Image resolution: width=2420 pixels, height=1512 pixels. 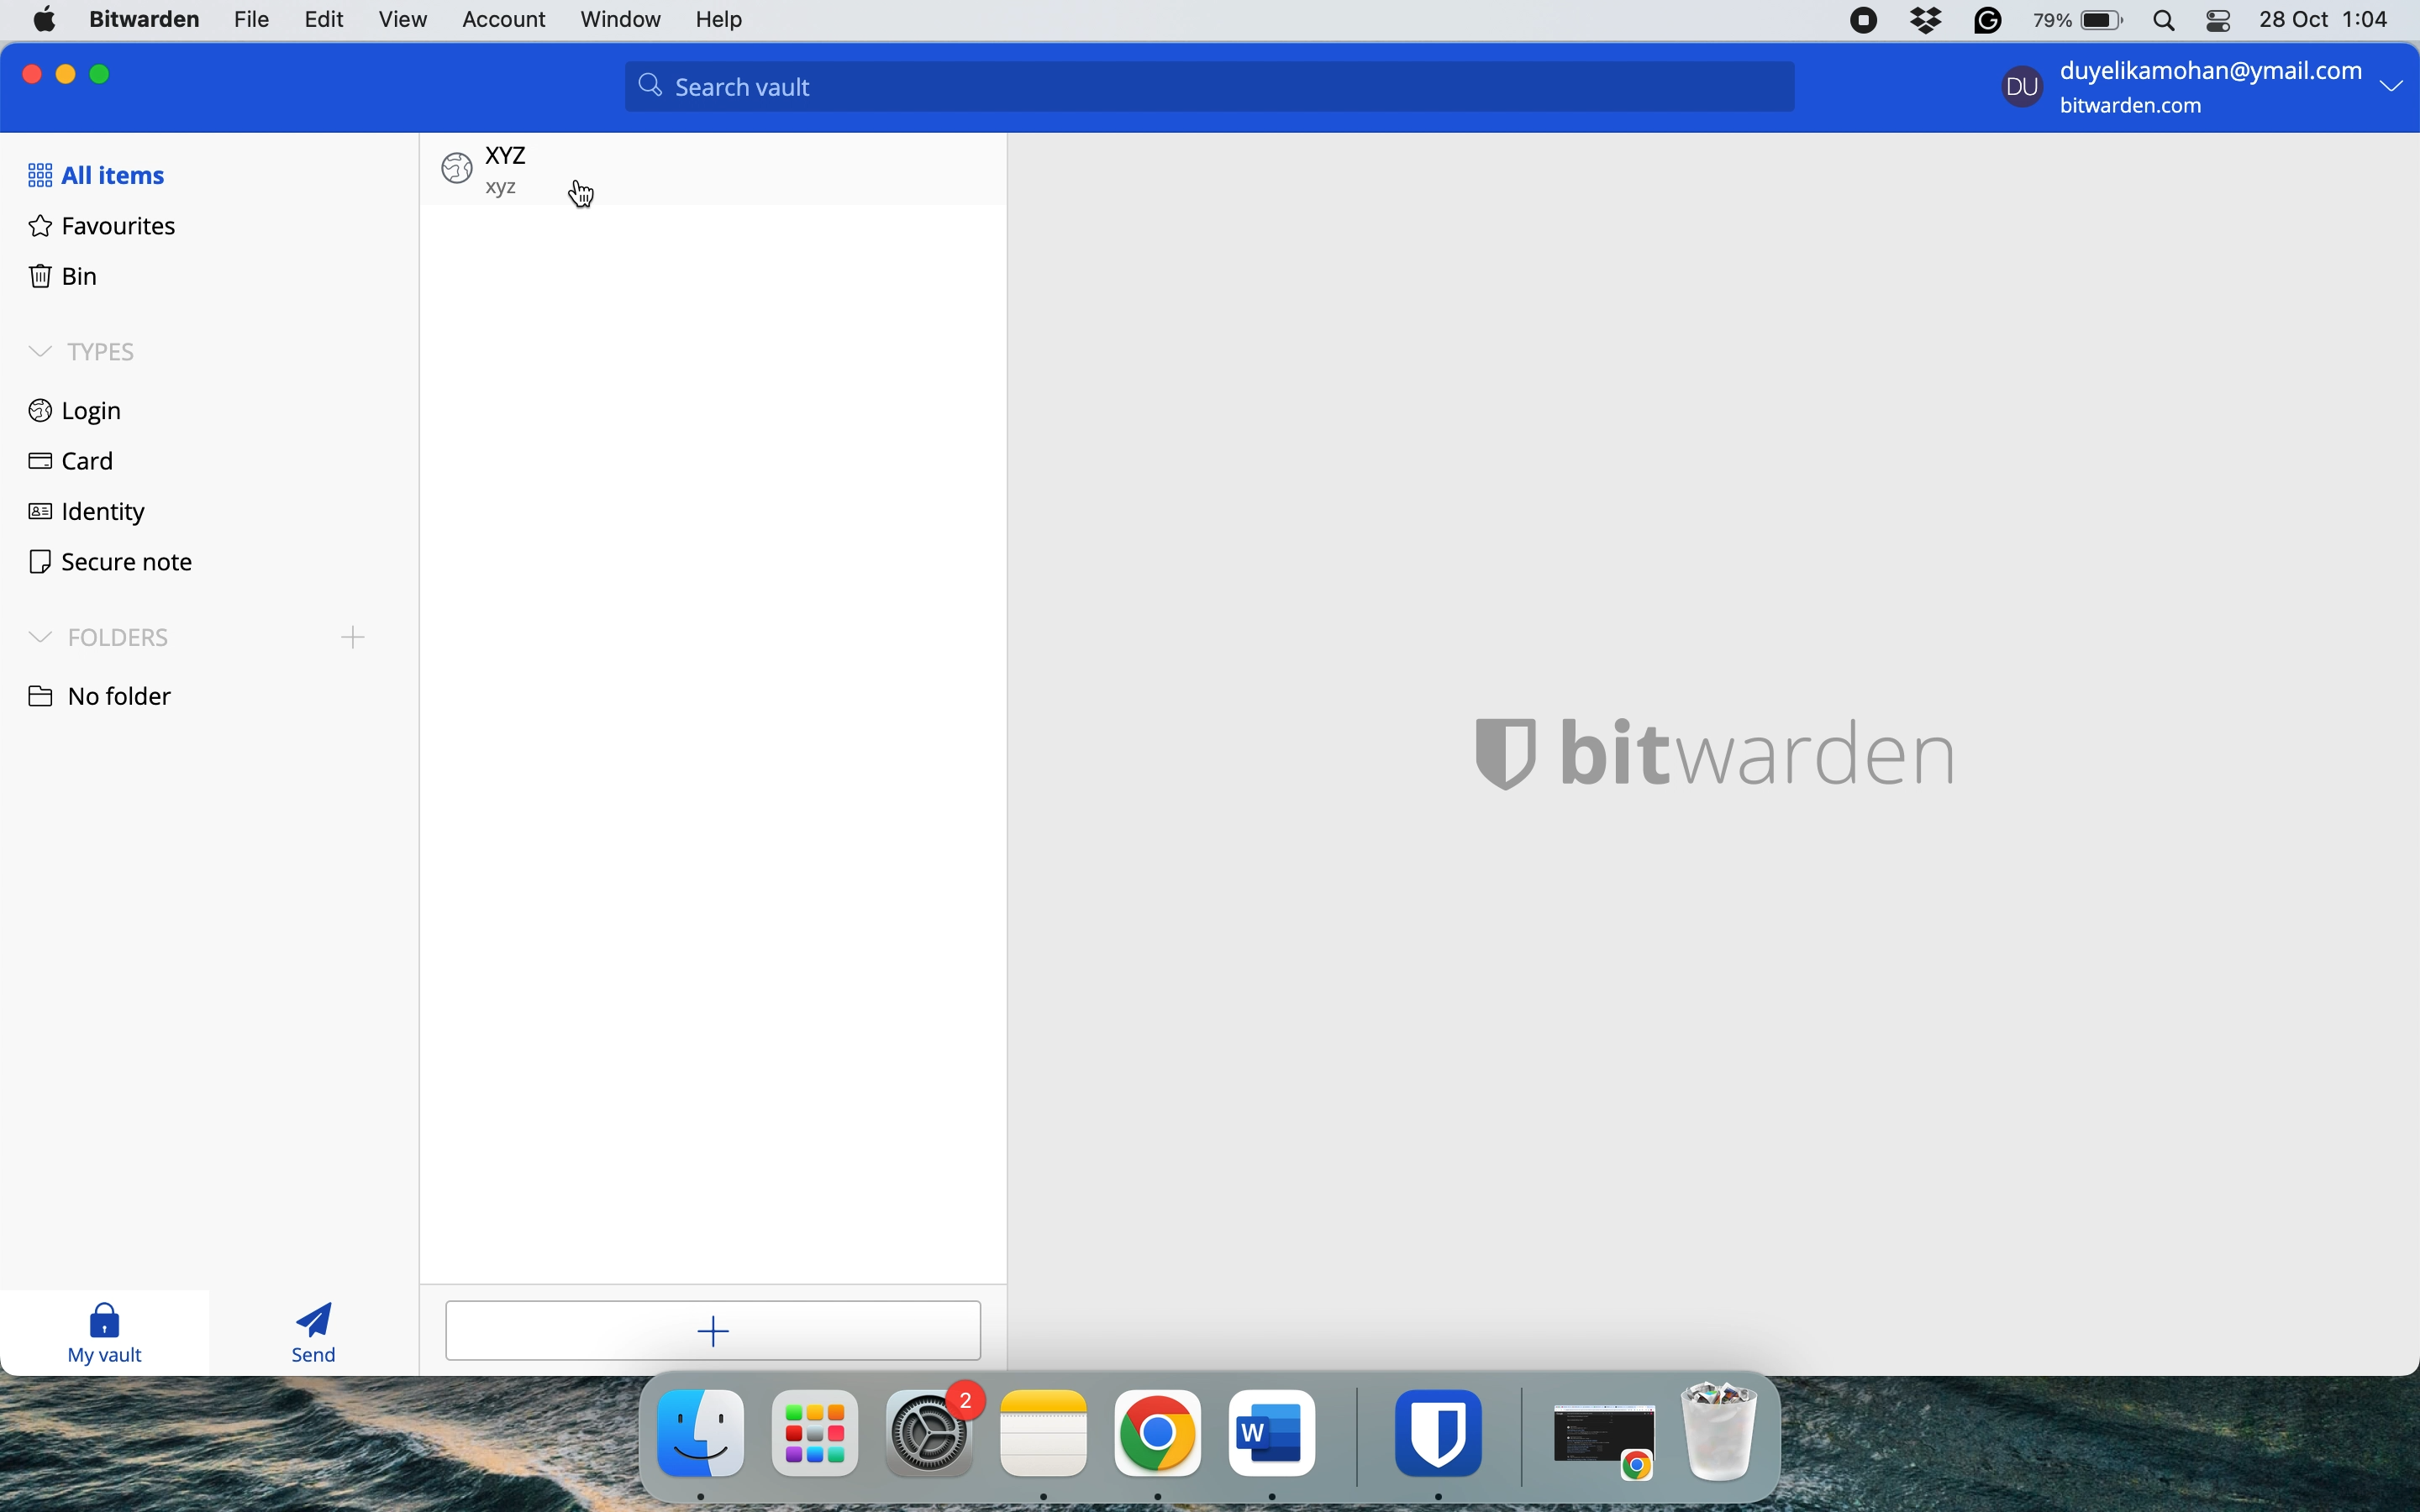 I want to click on add item, so click(x=730, y=1332).